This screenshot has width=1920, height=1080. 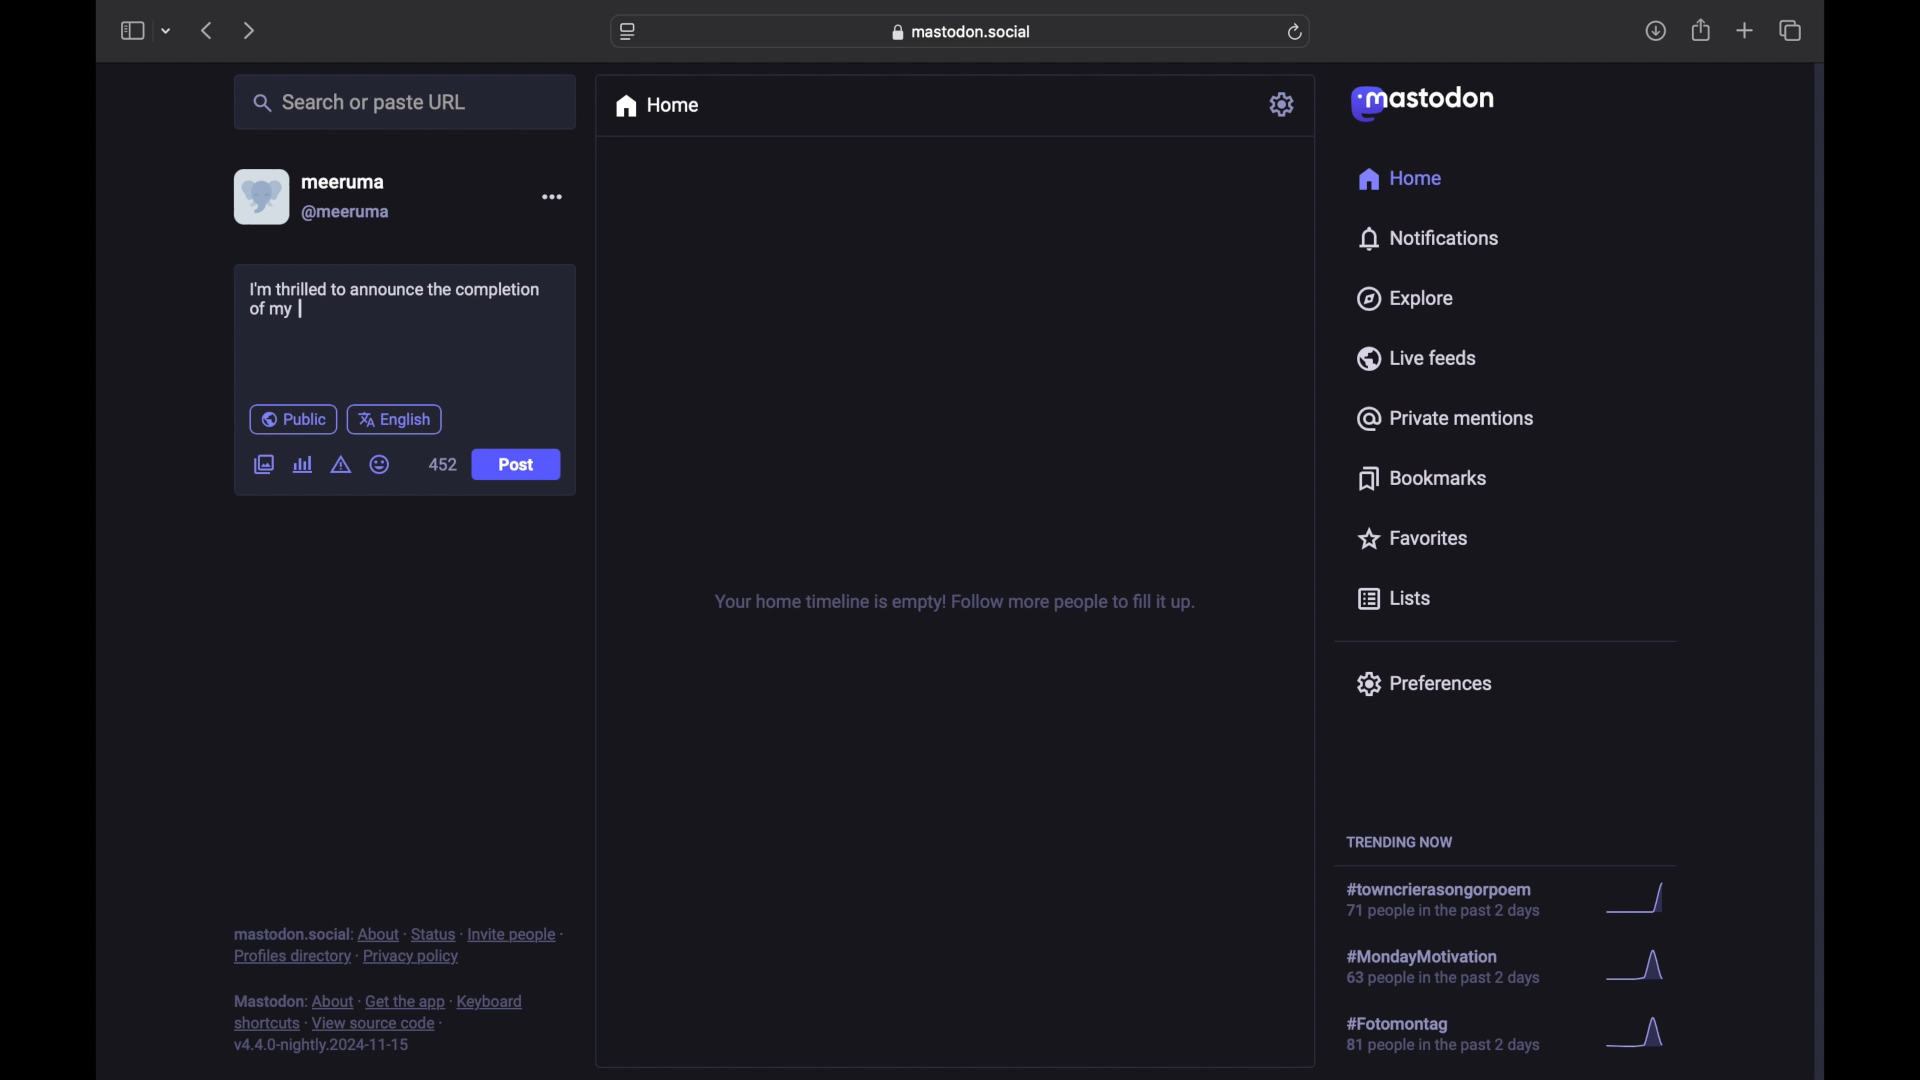 What do you see at coordinates (397, 947) in the screenshot?
I see `footnote` at bounding box center [397, 947].